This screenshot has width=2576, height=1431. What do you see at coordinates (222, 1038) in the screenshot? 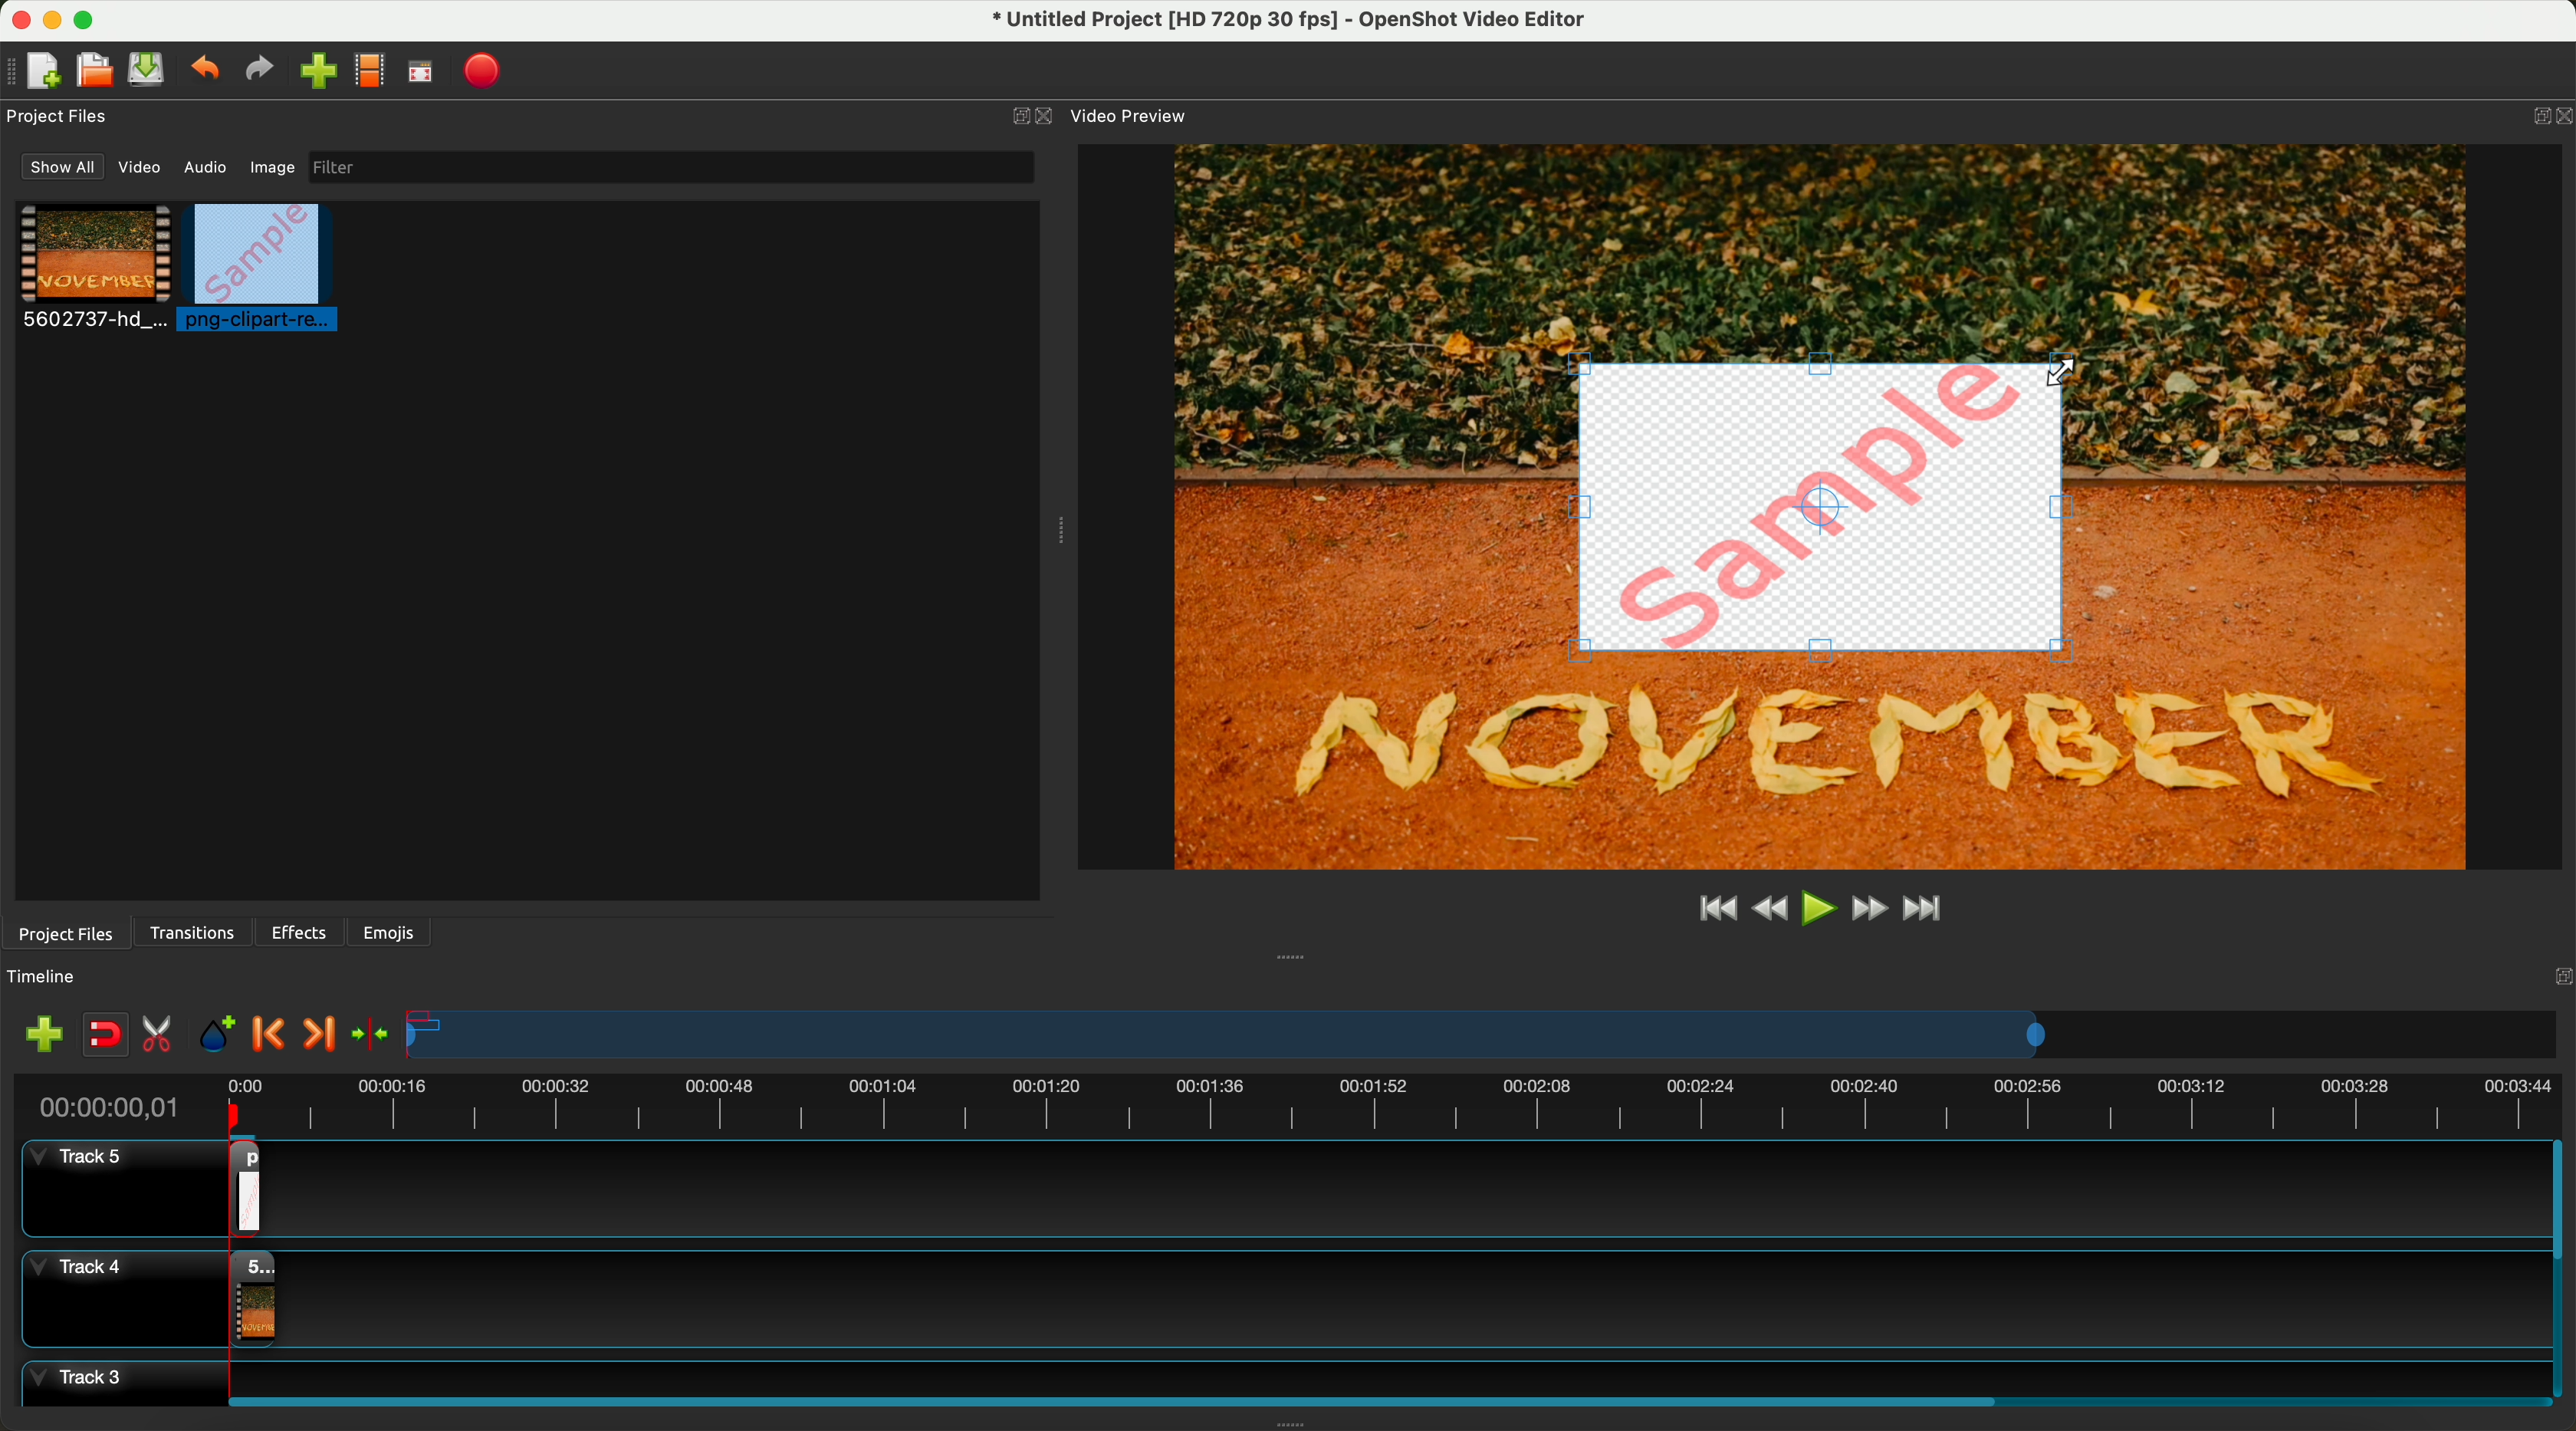
I see `add mark` at bounding box center [222, 1038].